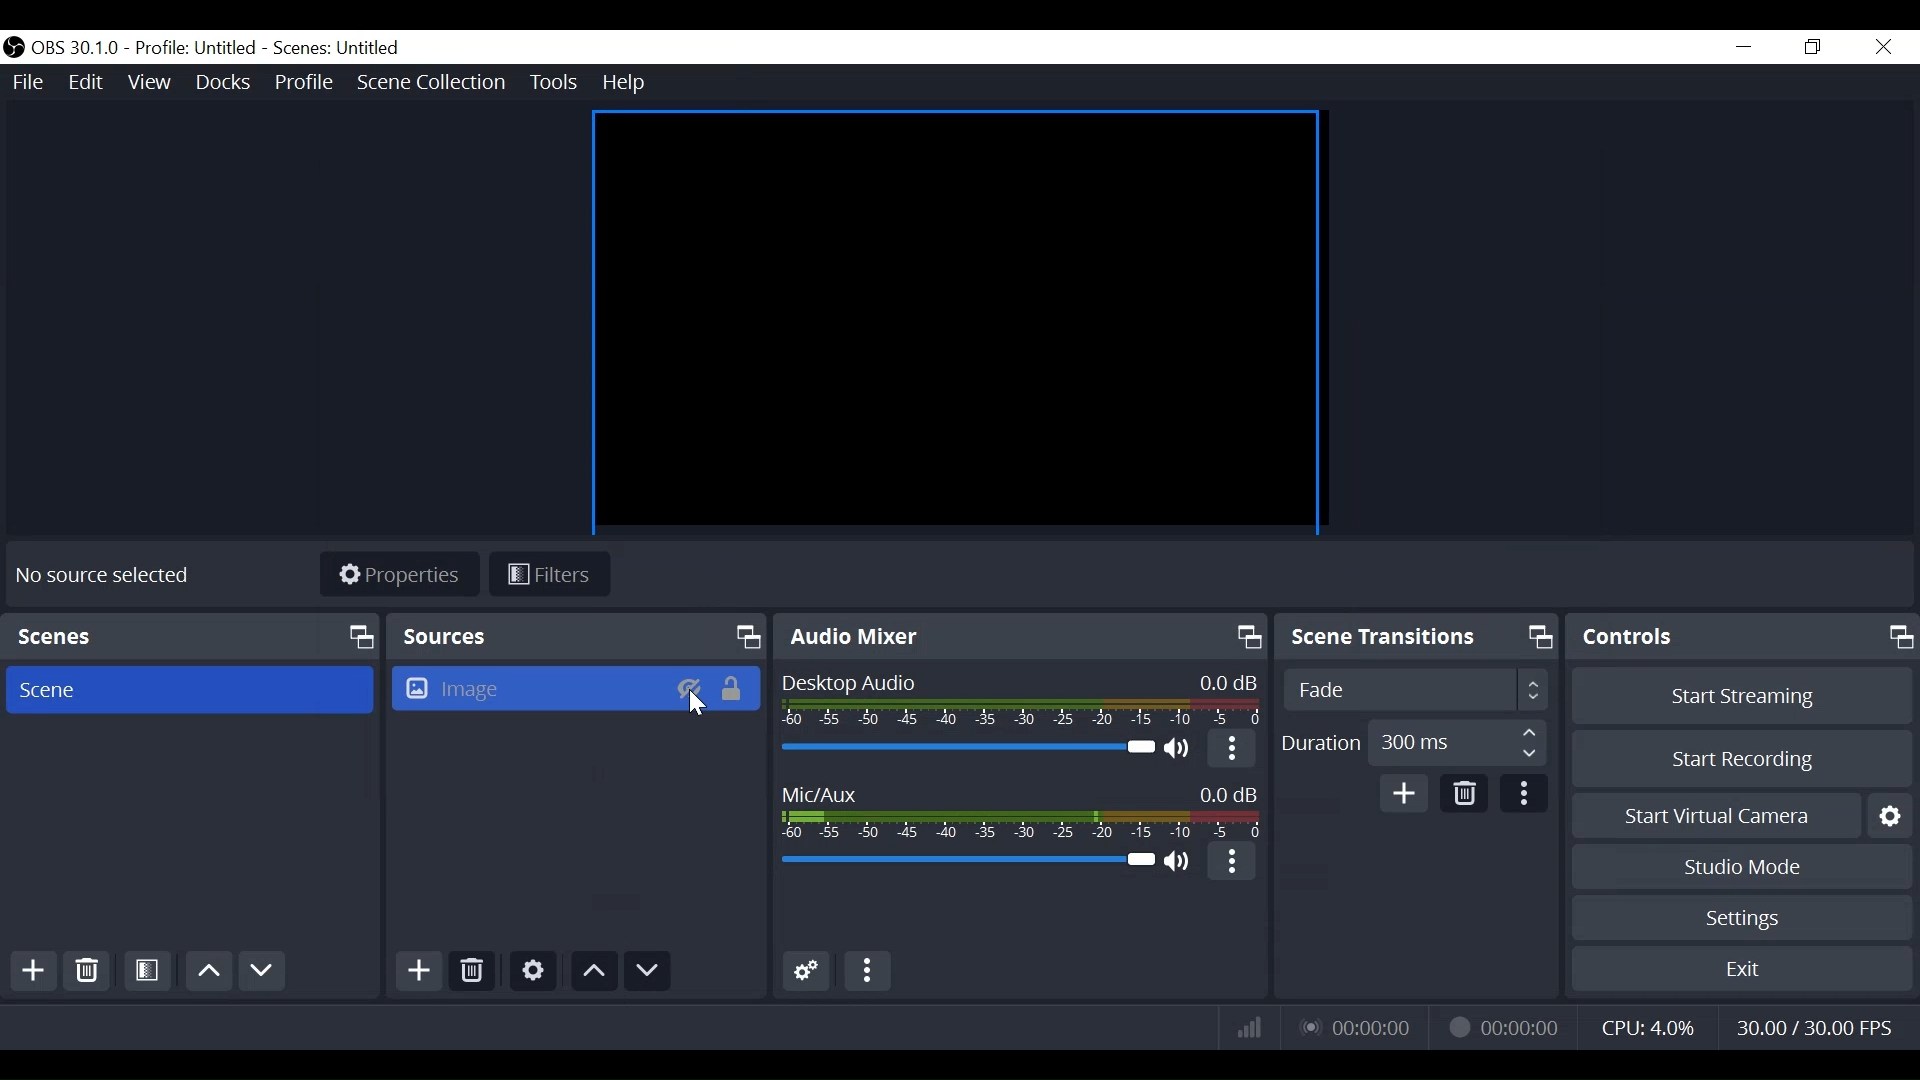 Image resolution: width=1920 pixels, height=1080 pixels. I want to click on Tools, so click(553, 82).